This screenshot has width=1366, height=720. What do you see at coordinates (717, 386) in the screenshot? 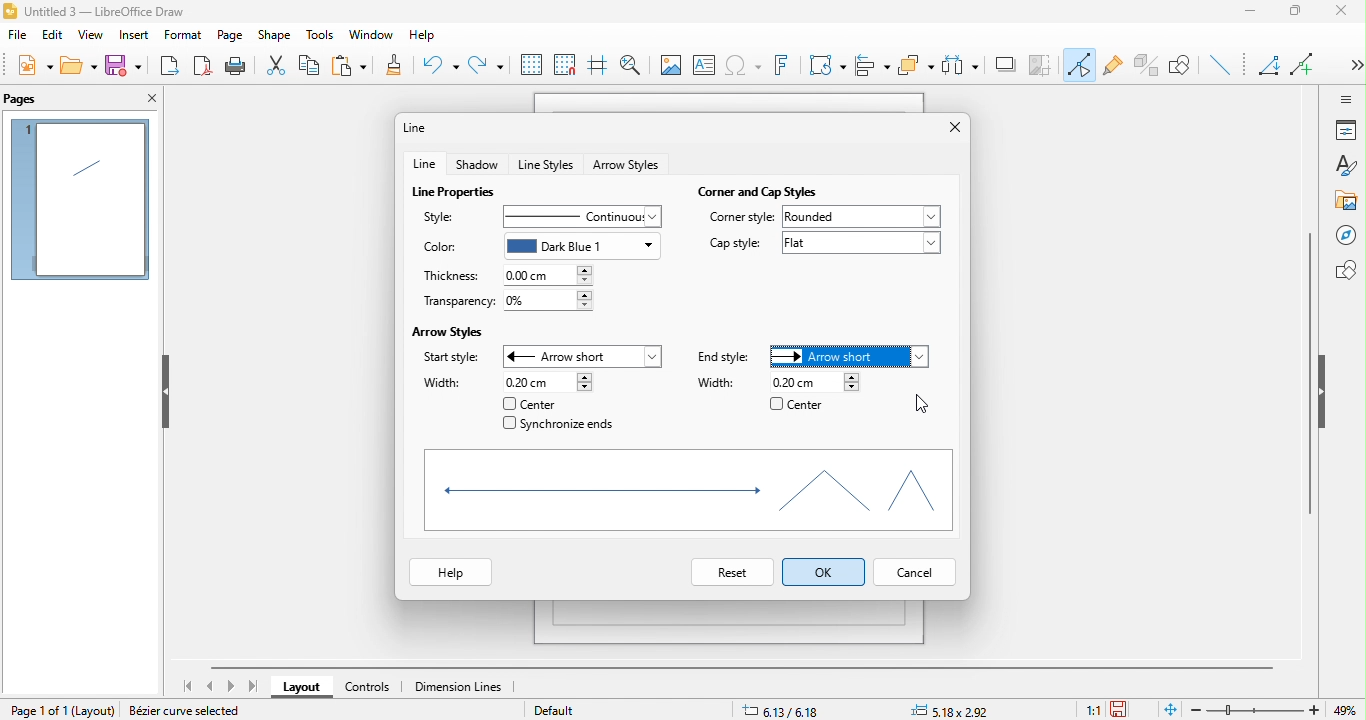
I see `width` at bounding box center [717, 386].